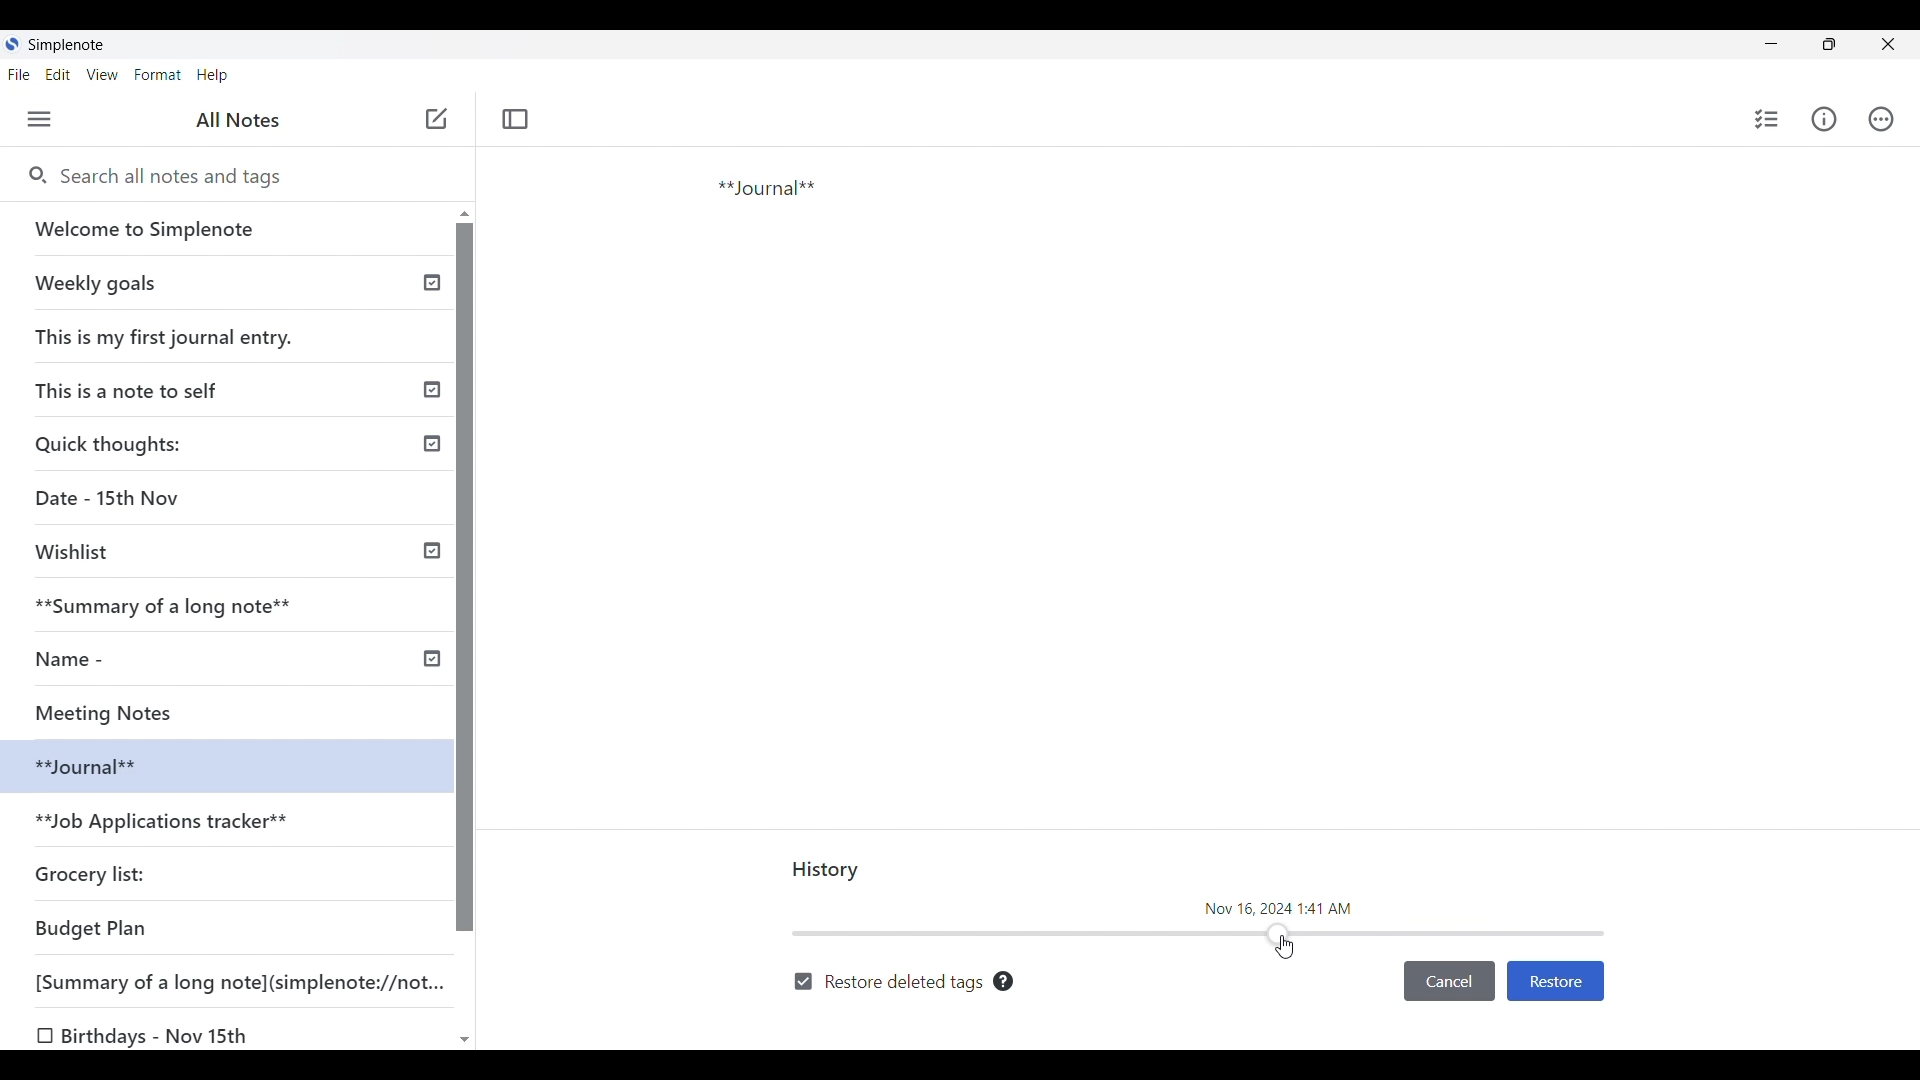 Image resolution: width=1920 pixels, height=1080 pixels. I want to click on Show interface in a smaller tab, so click(1829, 44).